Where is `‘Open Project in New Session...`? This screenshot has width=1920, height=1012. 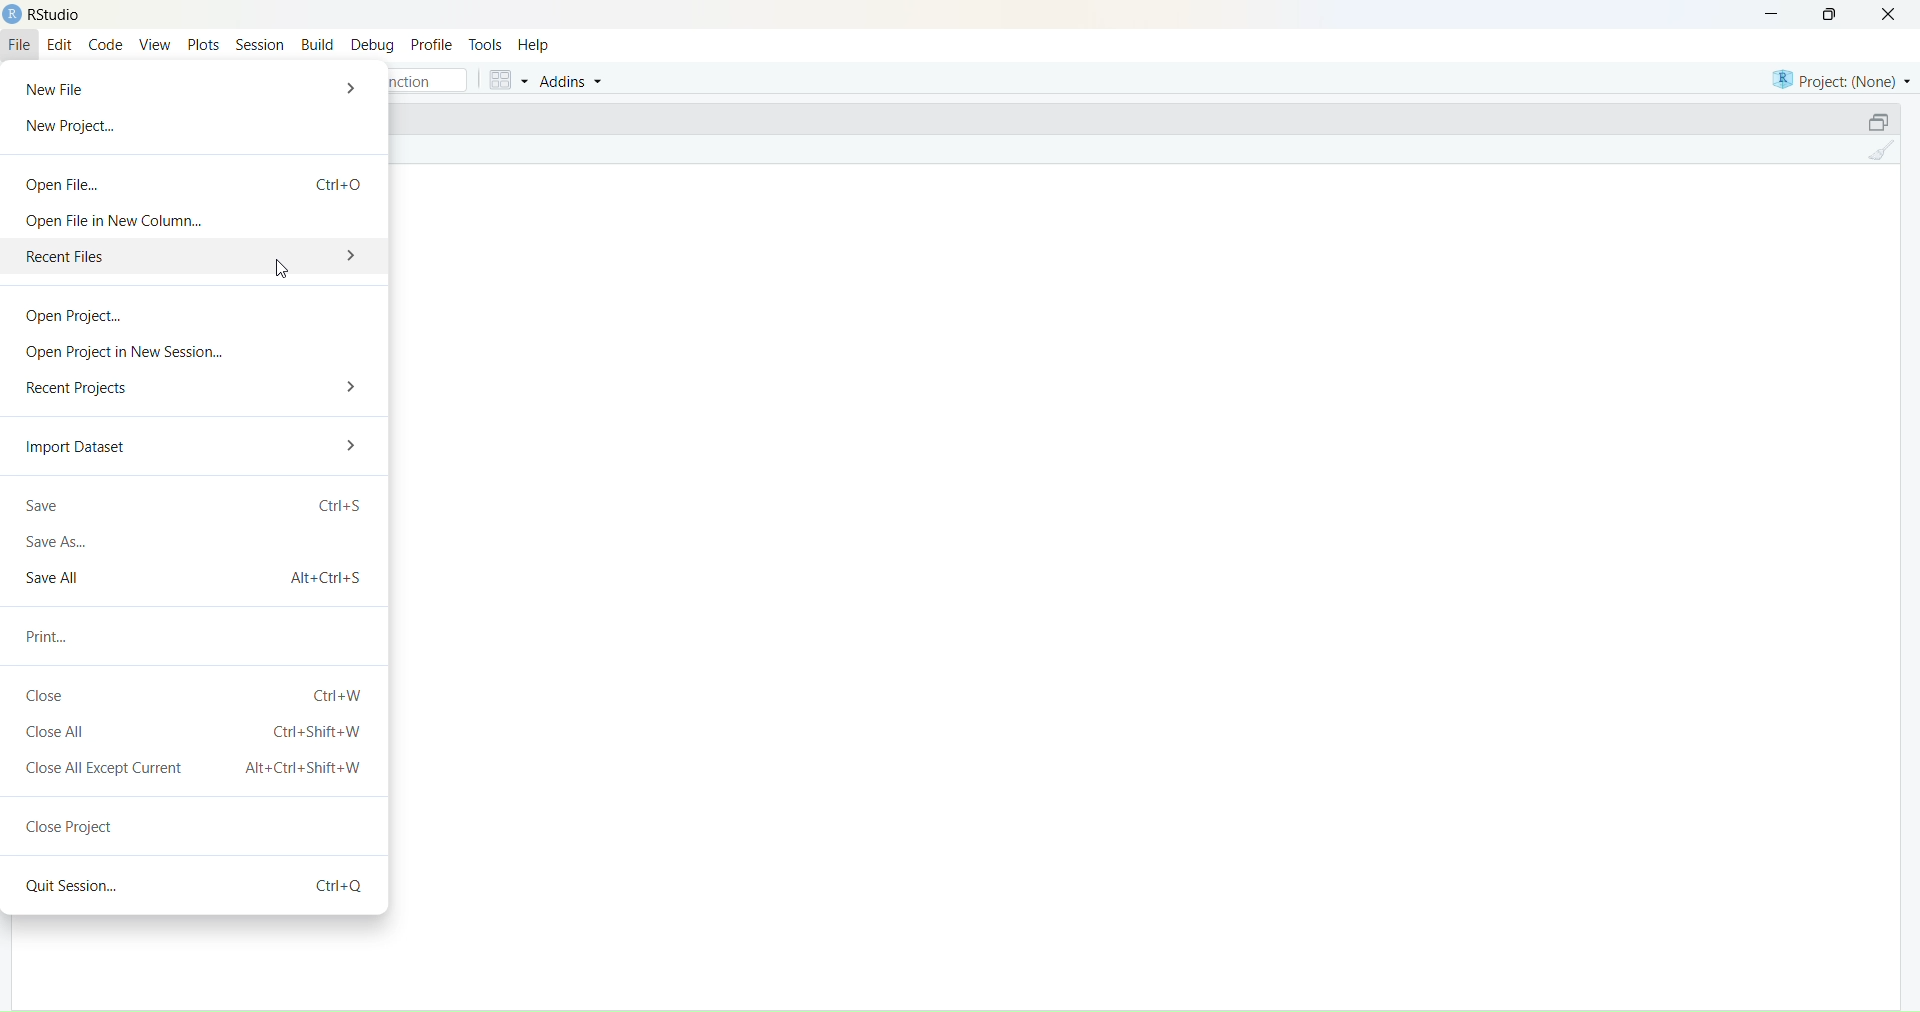 ‘Open Project in New Session... is located at coordinates (128, 351).